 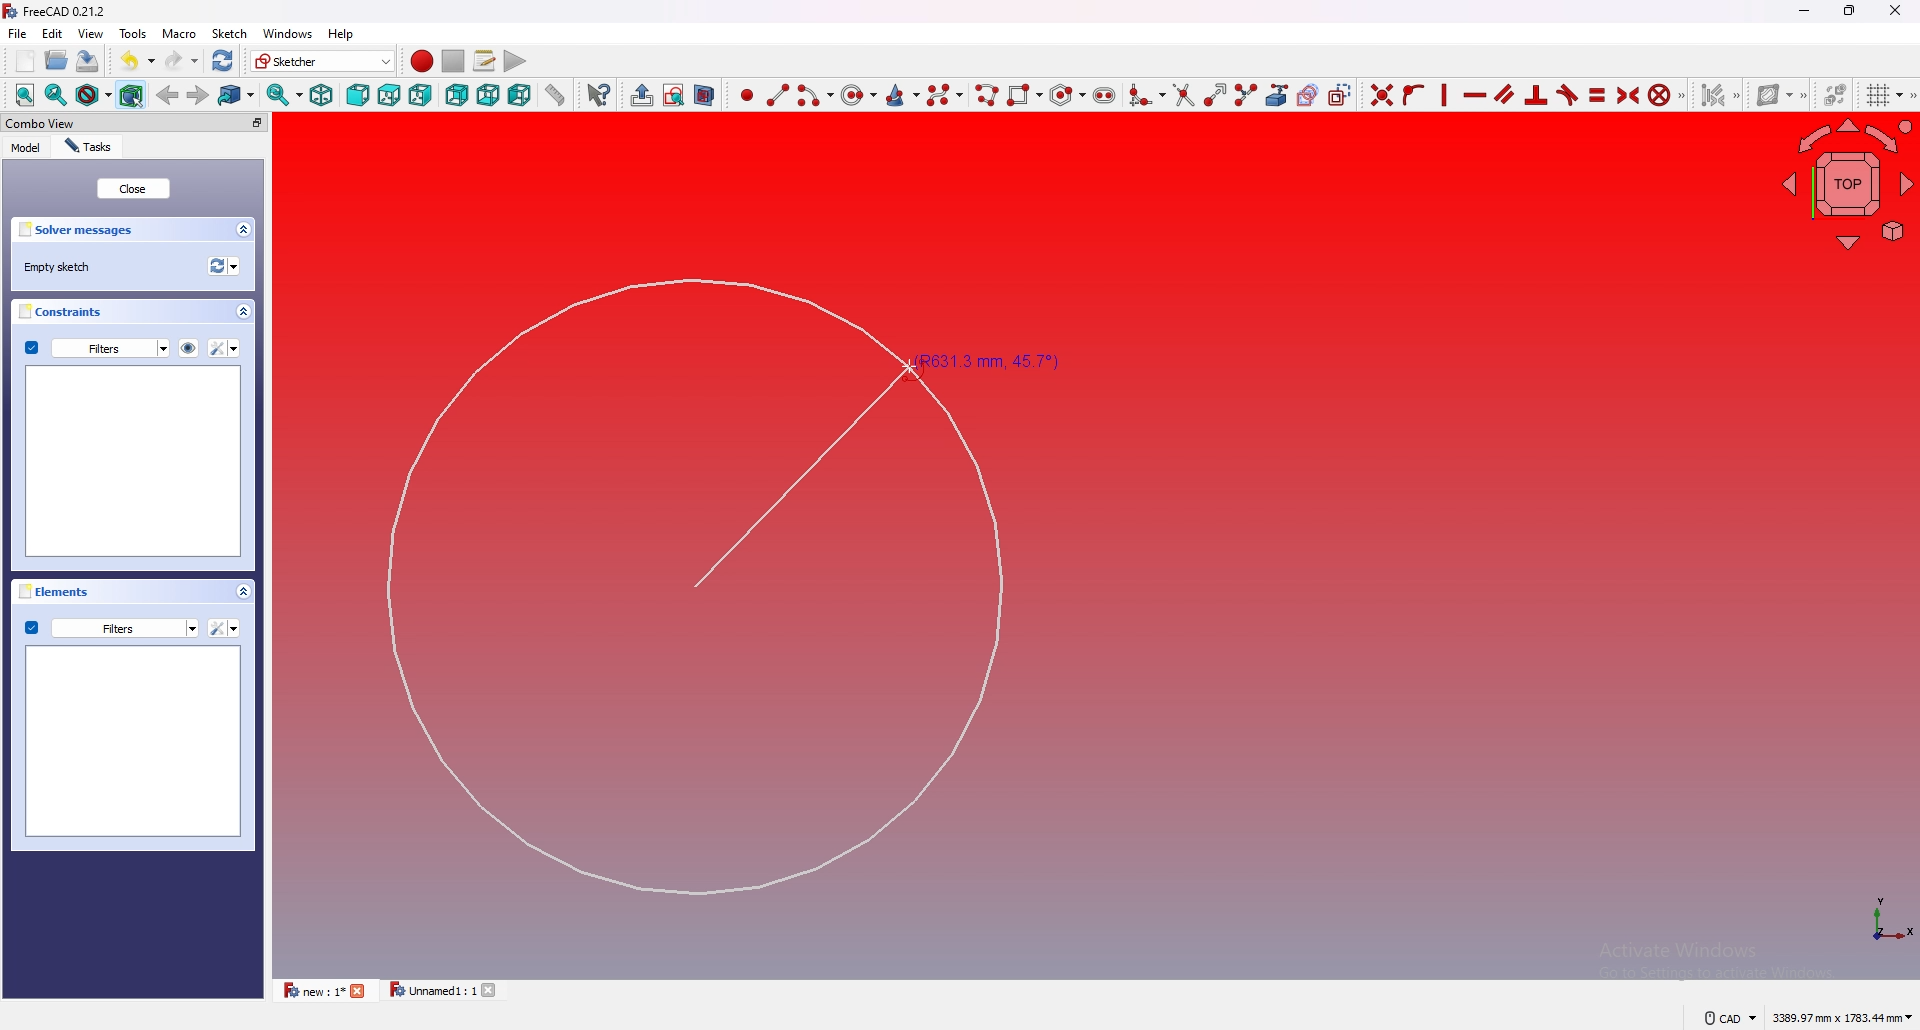 I want to click on go to linked object, so click(x=237, y=94).